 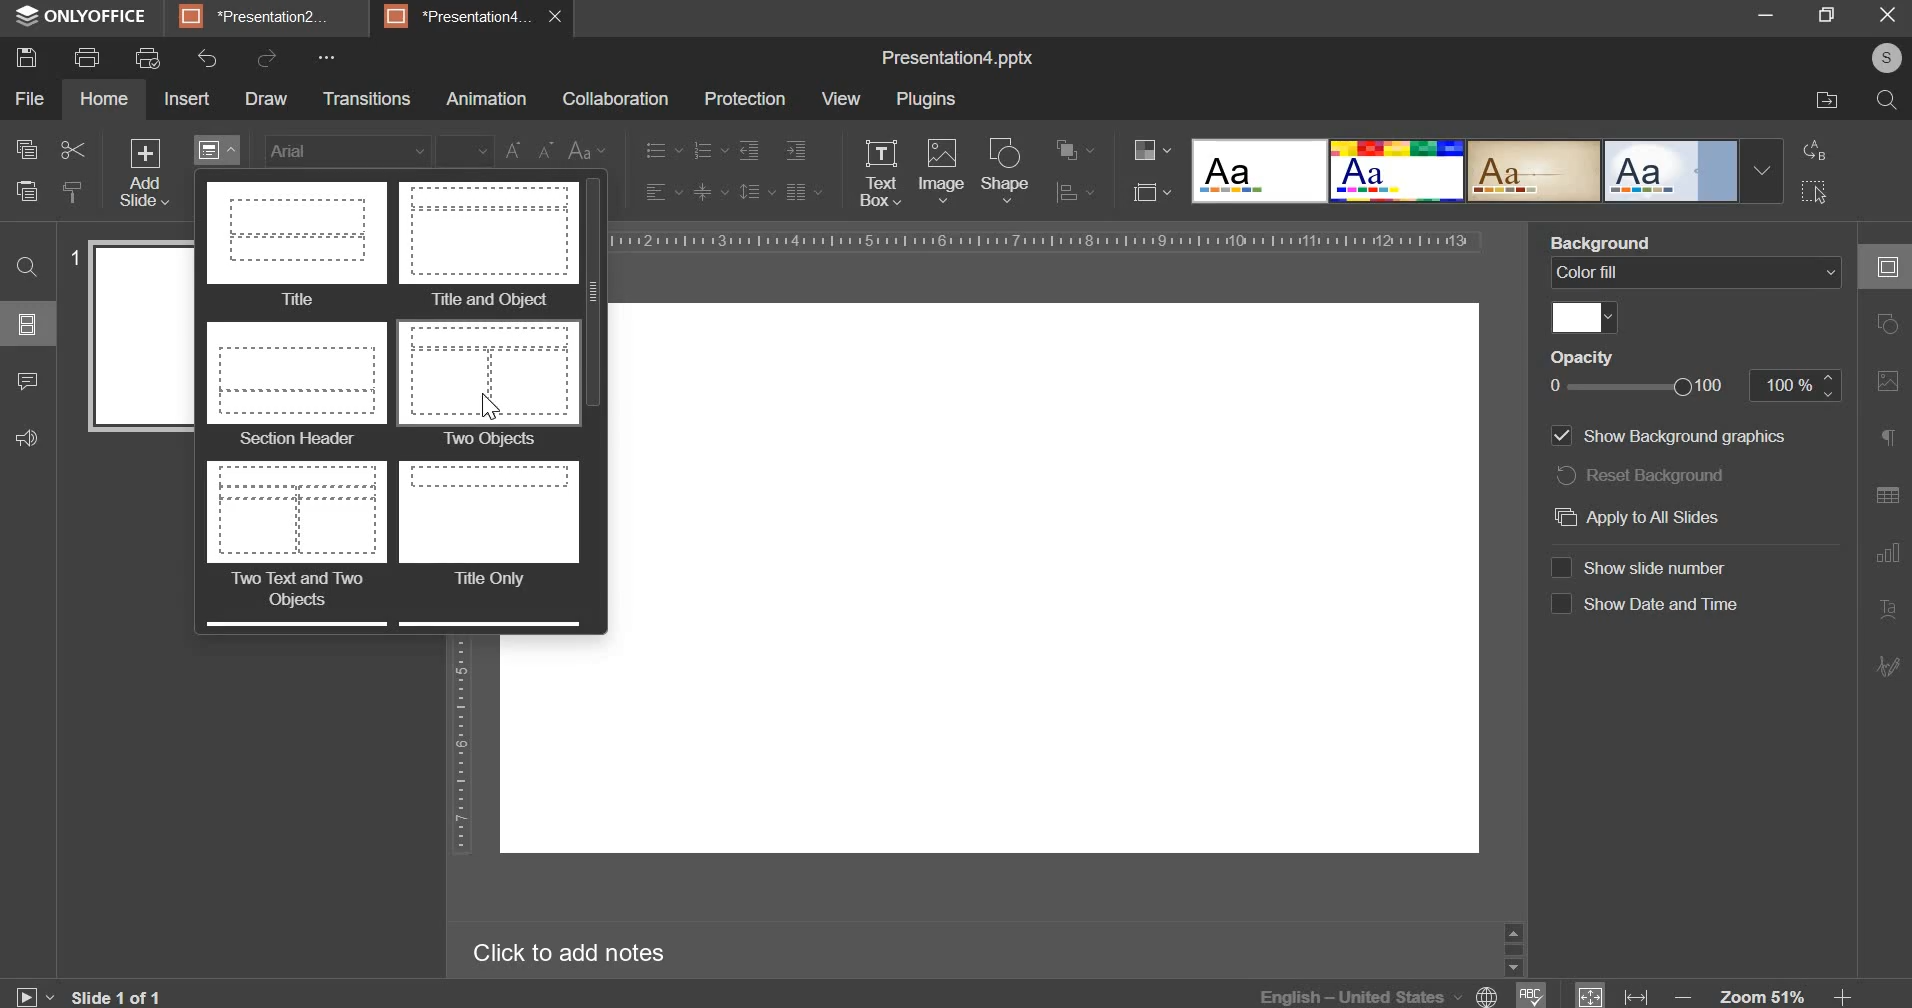 I want to click on presentation2..., so click(x=256, y=17).